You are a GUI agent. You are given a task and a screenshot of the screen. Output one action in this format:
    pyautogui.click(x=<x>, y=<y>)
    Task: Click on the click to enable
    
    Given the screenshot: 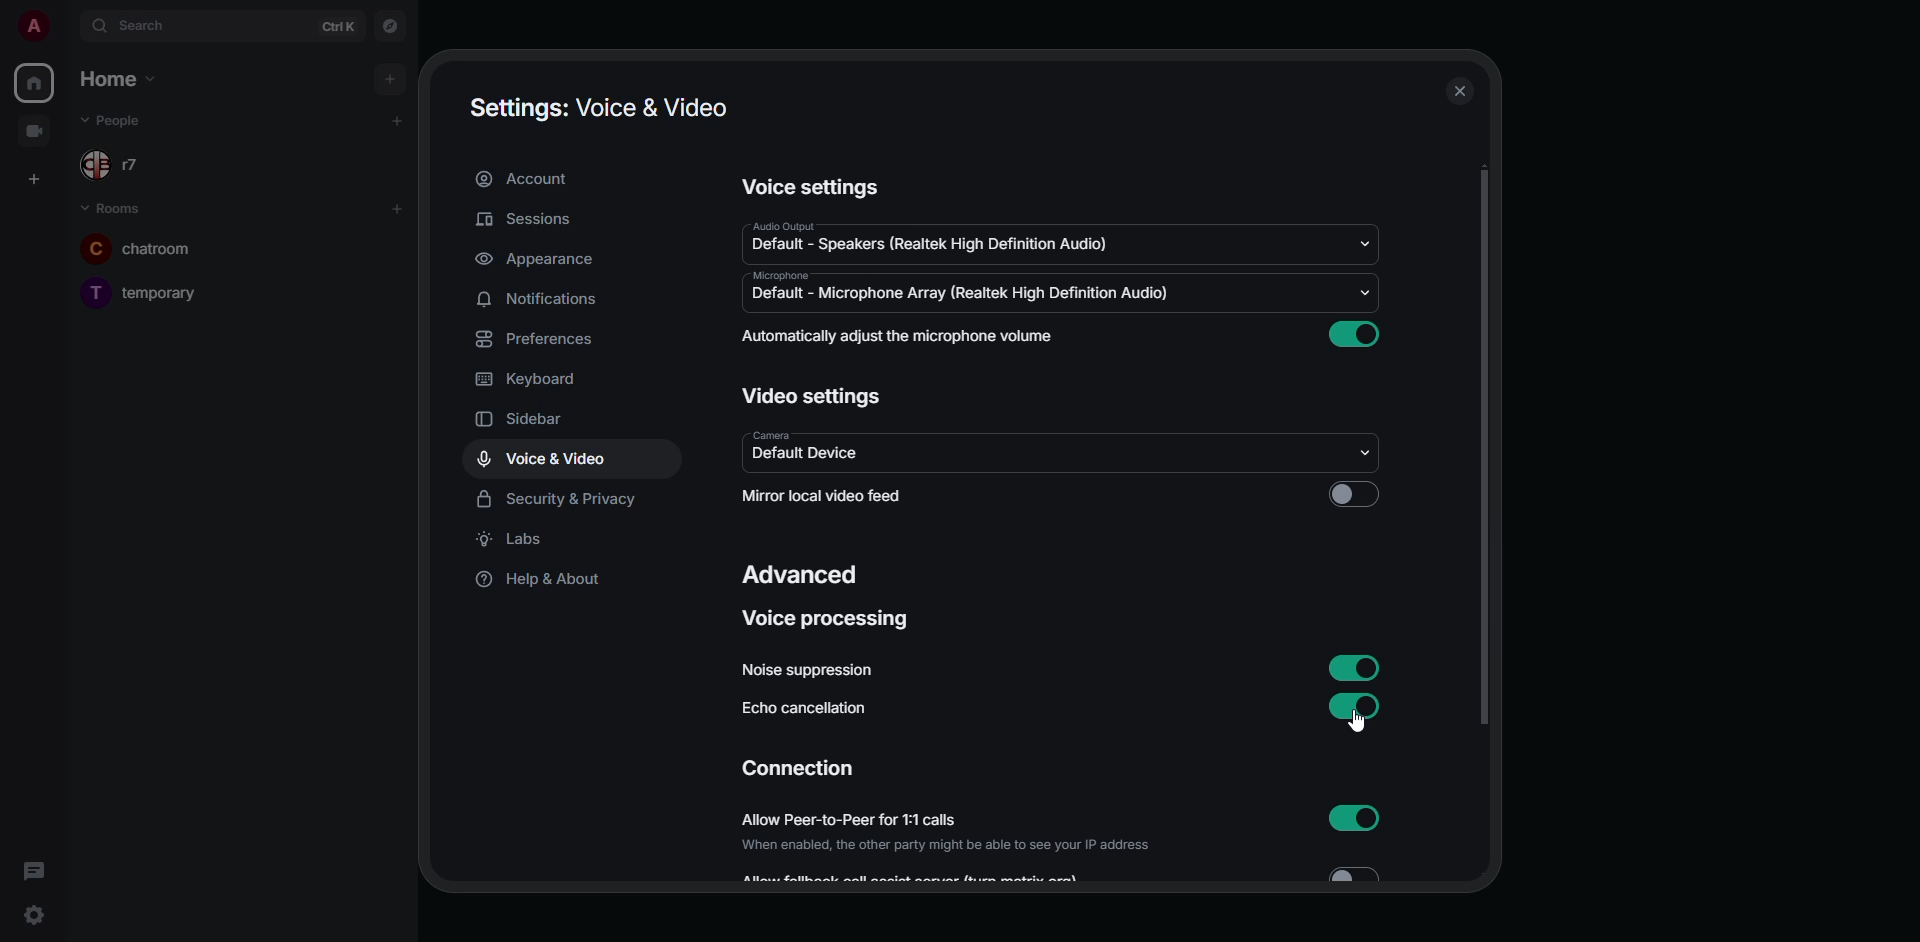 What is the action you would take?
    pyautogui.click(x=1354, y=492)
    